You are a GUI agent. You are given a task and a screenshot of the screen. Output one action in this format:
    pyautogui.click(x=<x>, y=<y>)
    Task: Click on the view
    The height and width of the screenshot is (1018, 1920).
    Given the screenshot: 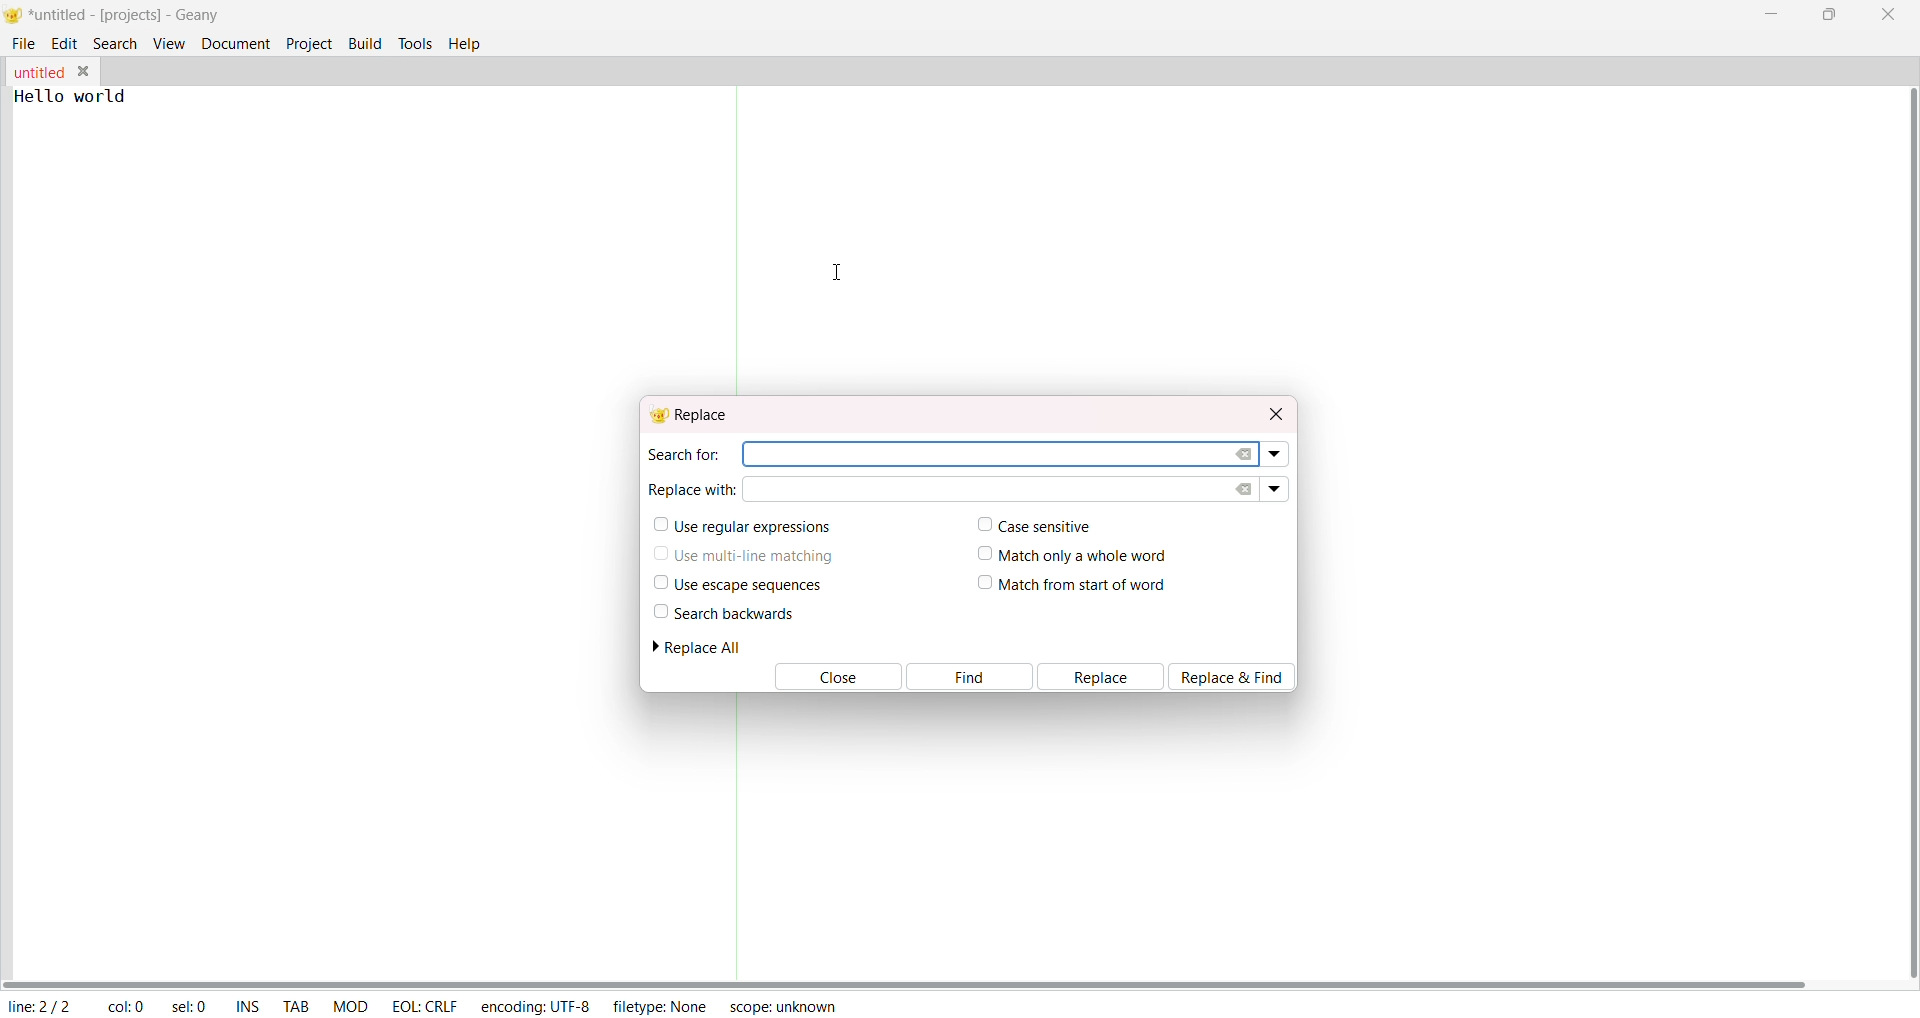 What is the action you would take?
    pyautogui.click(x=168, y=43)
    